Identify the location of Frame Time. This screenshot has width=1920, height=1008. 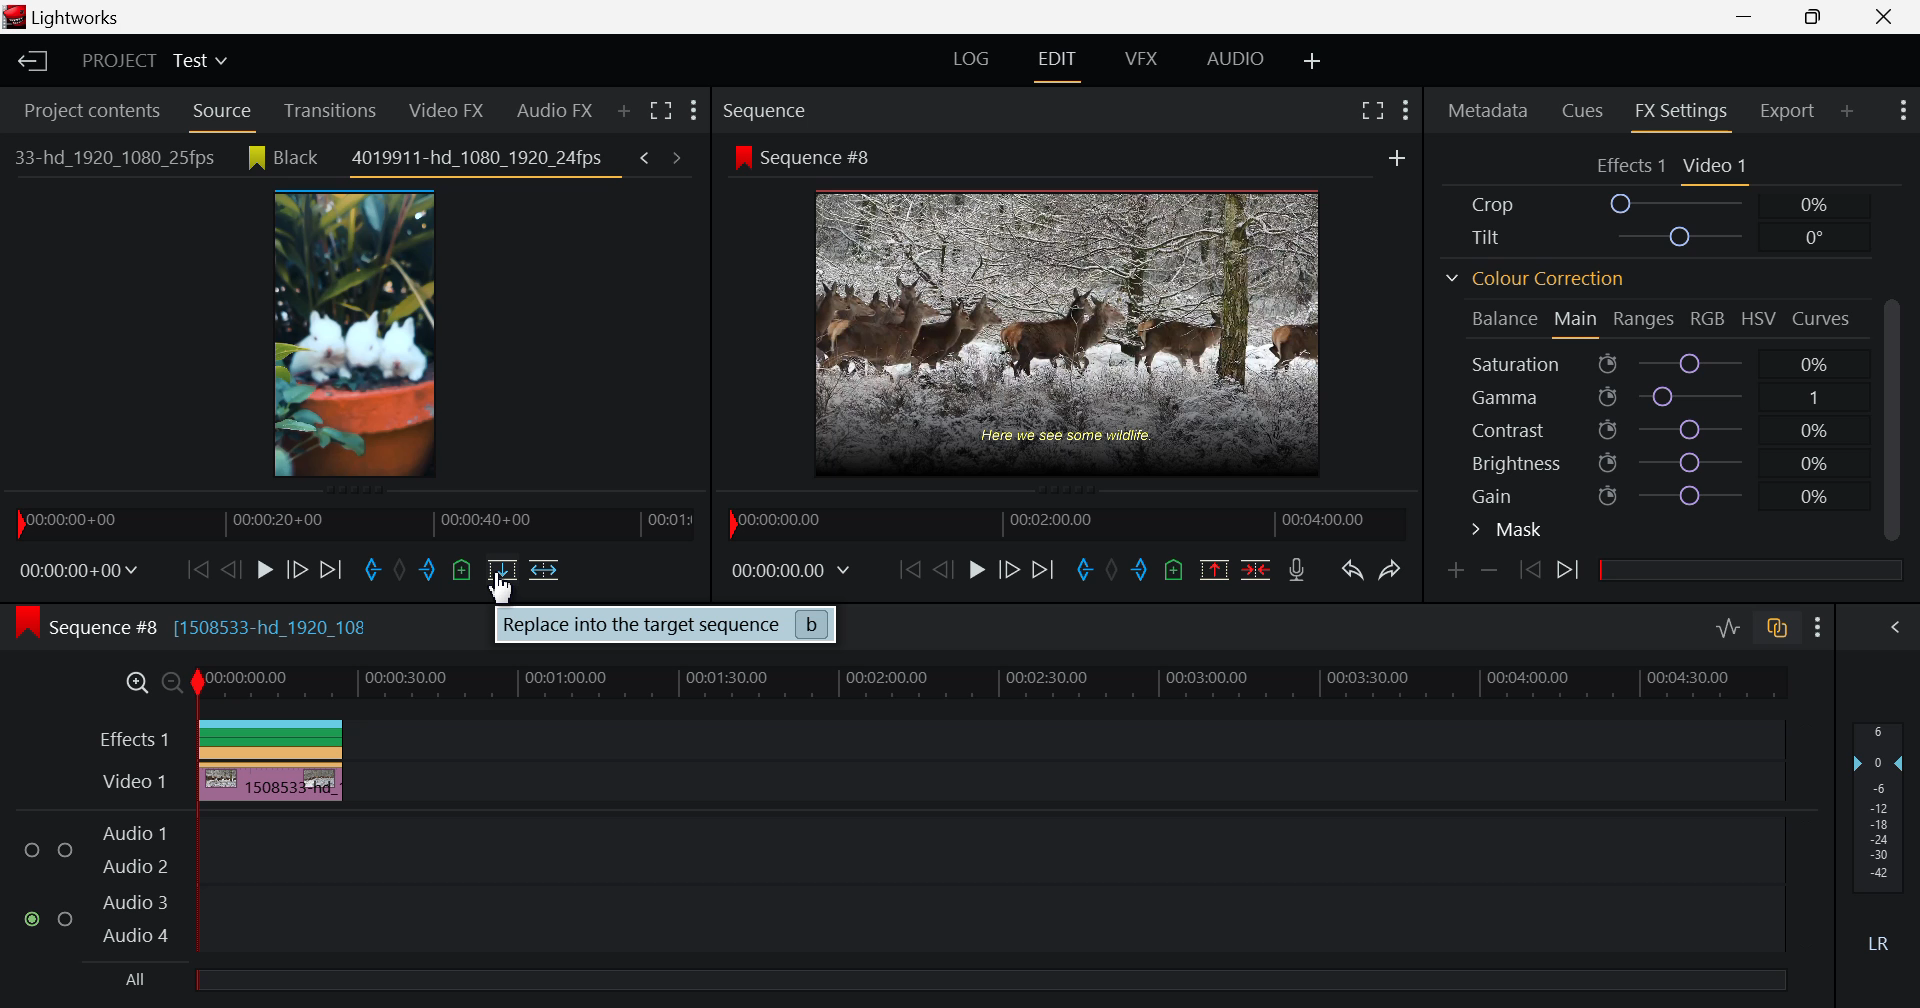
(794, 567).